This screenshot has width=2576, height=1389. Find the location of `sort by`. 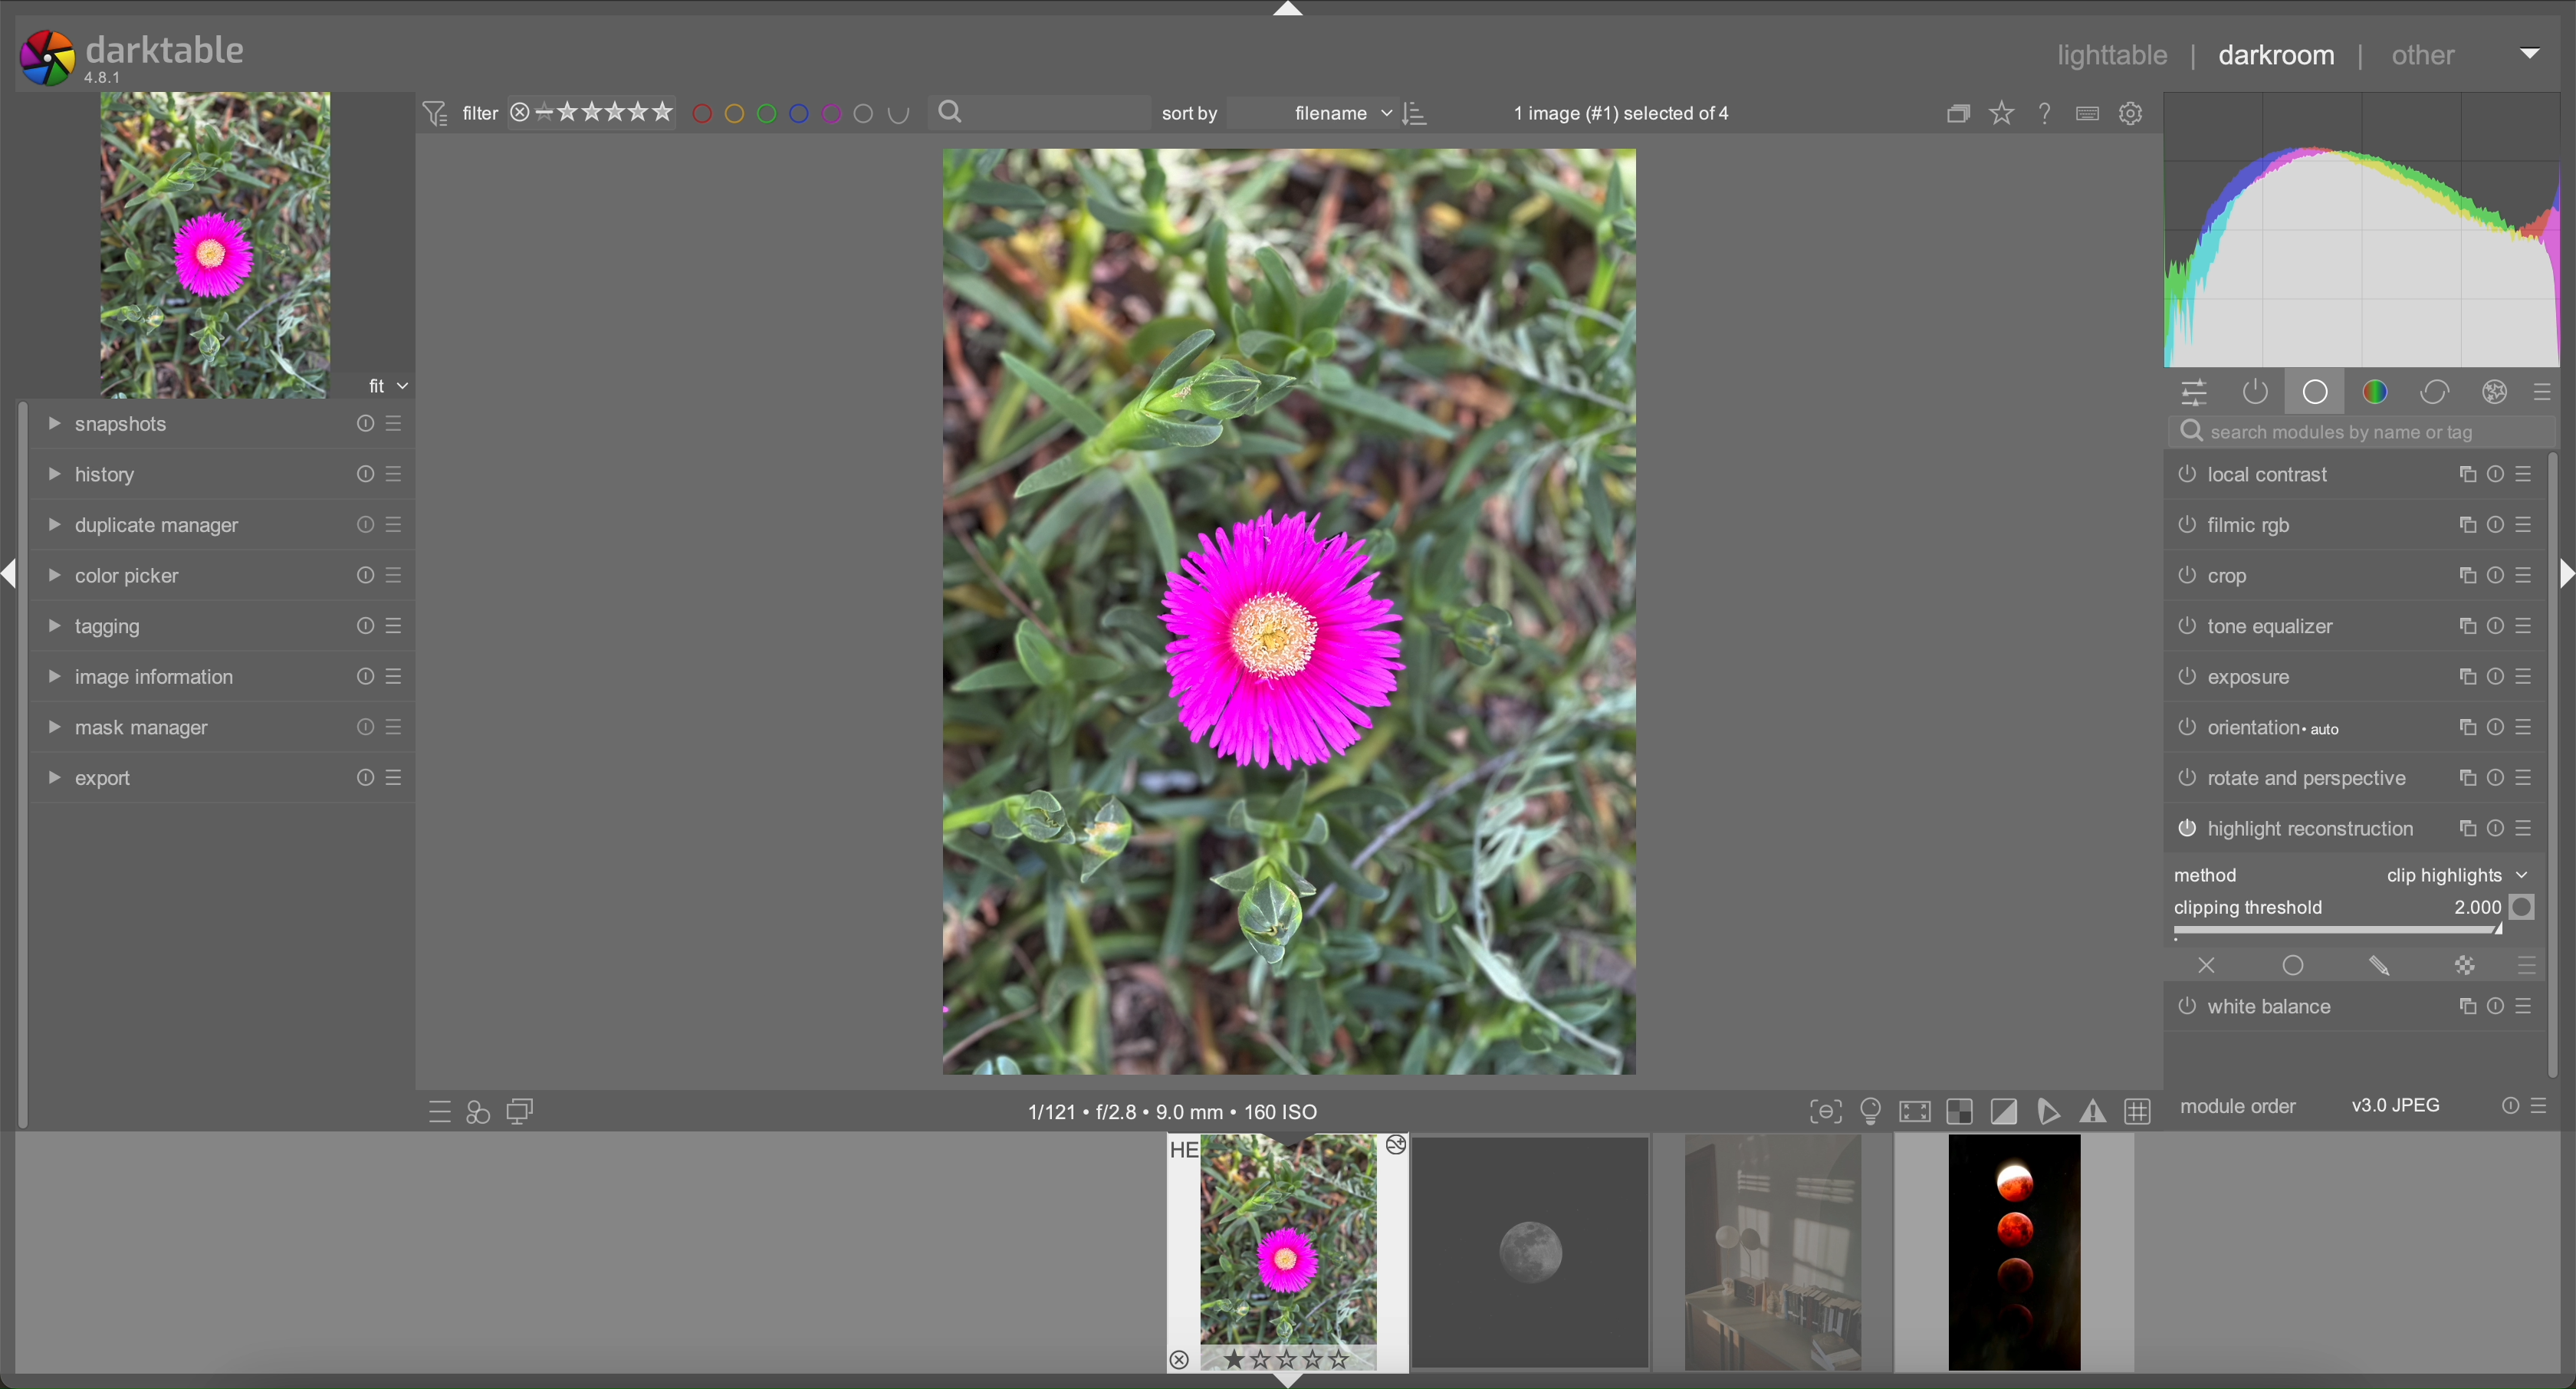

sort by is located at coordinates (1198, 113).